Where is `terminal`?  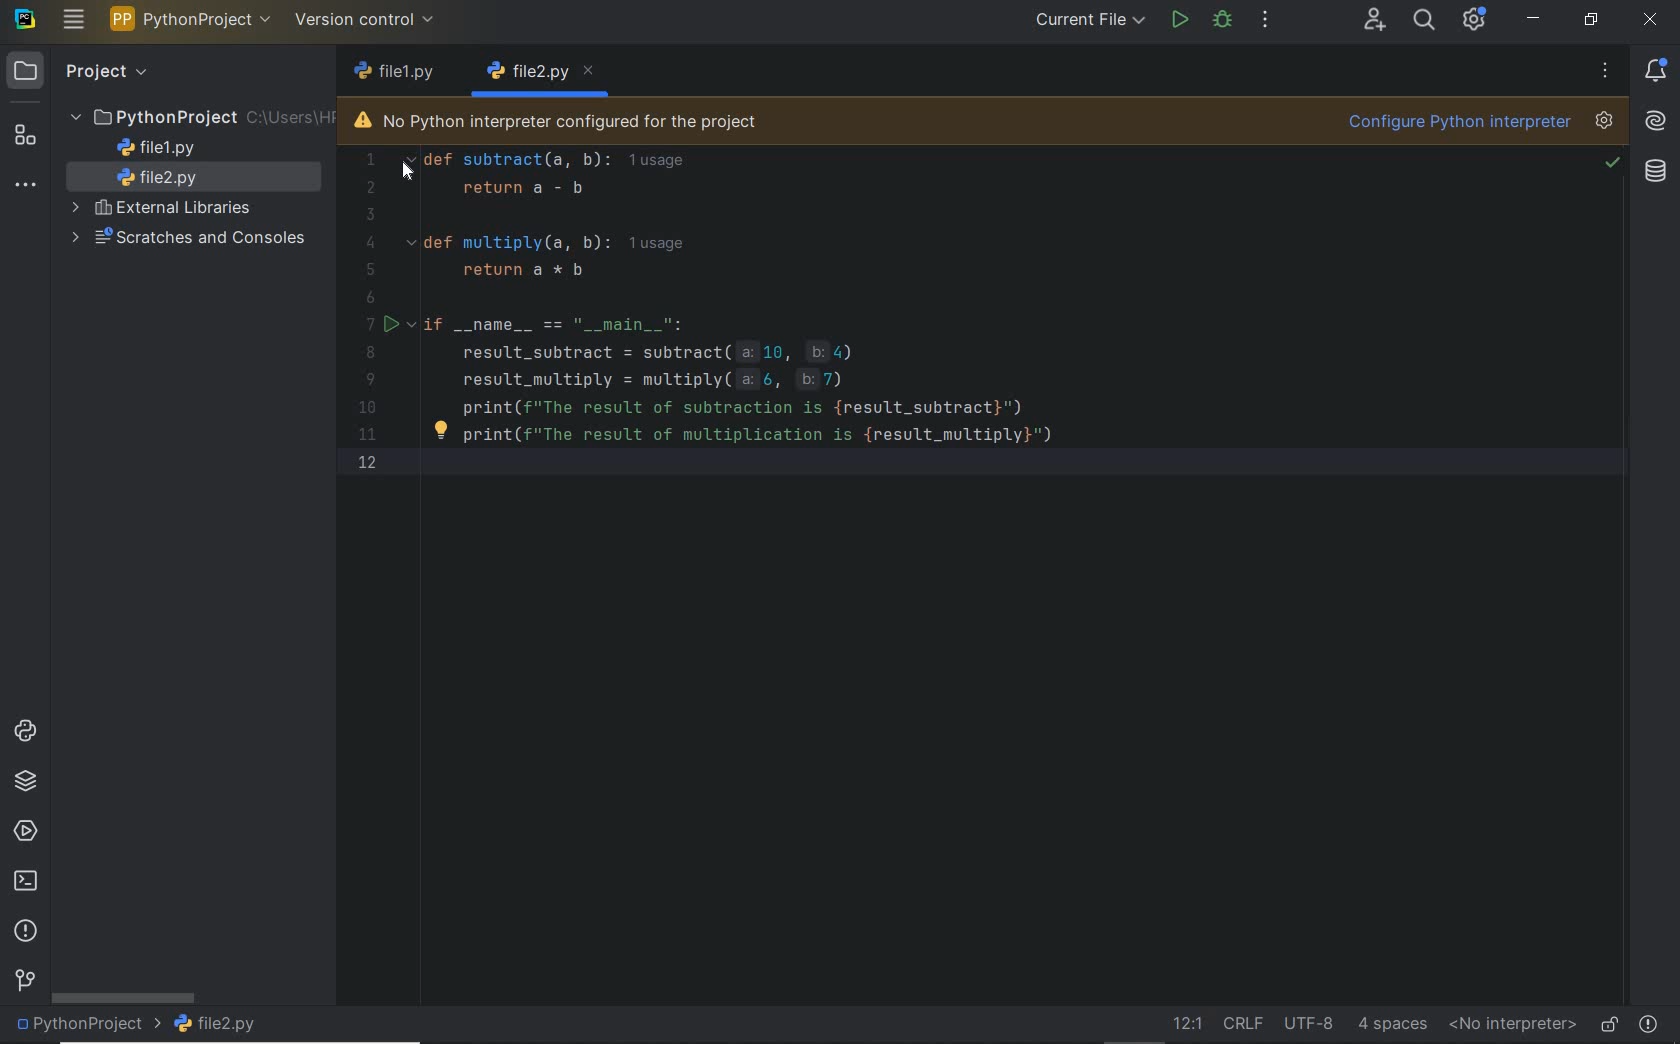
terminal is located at coordinates (24, 883).